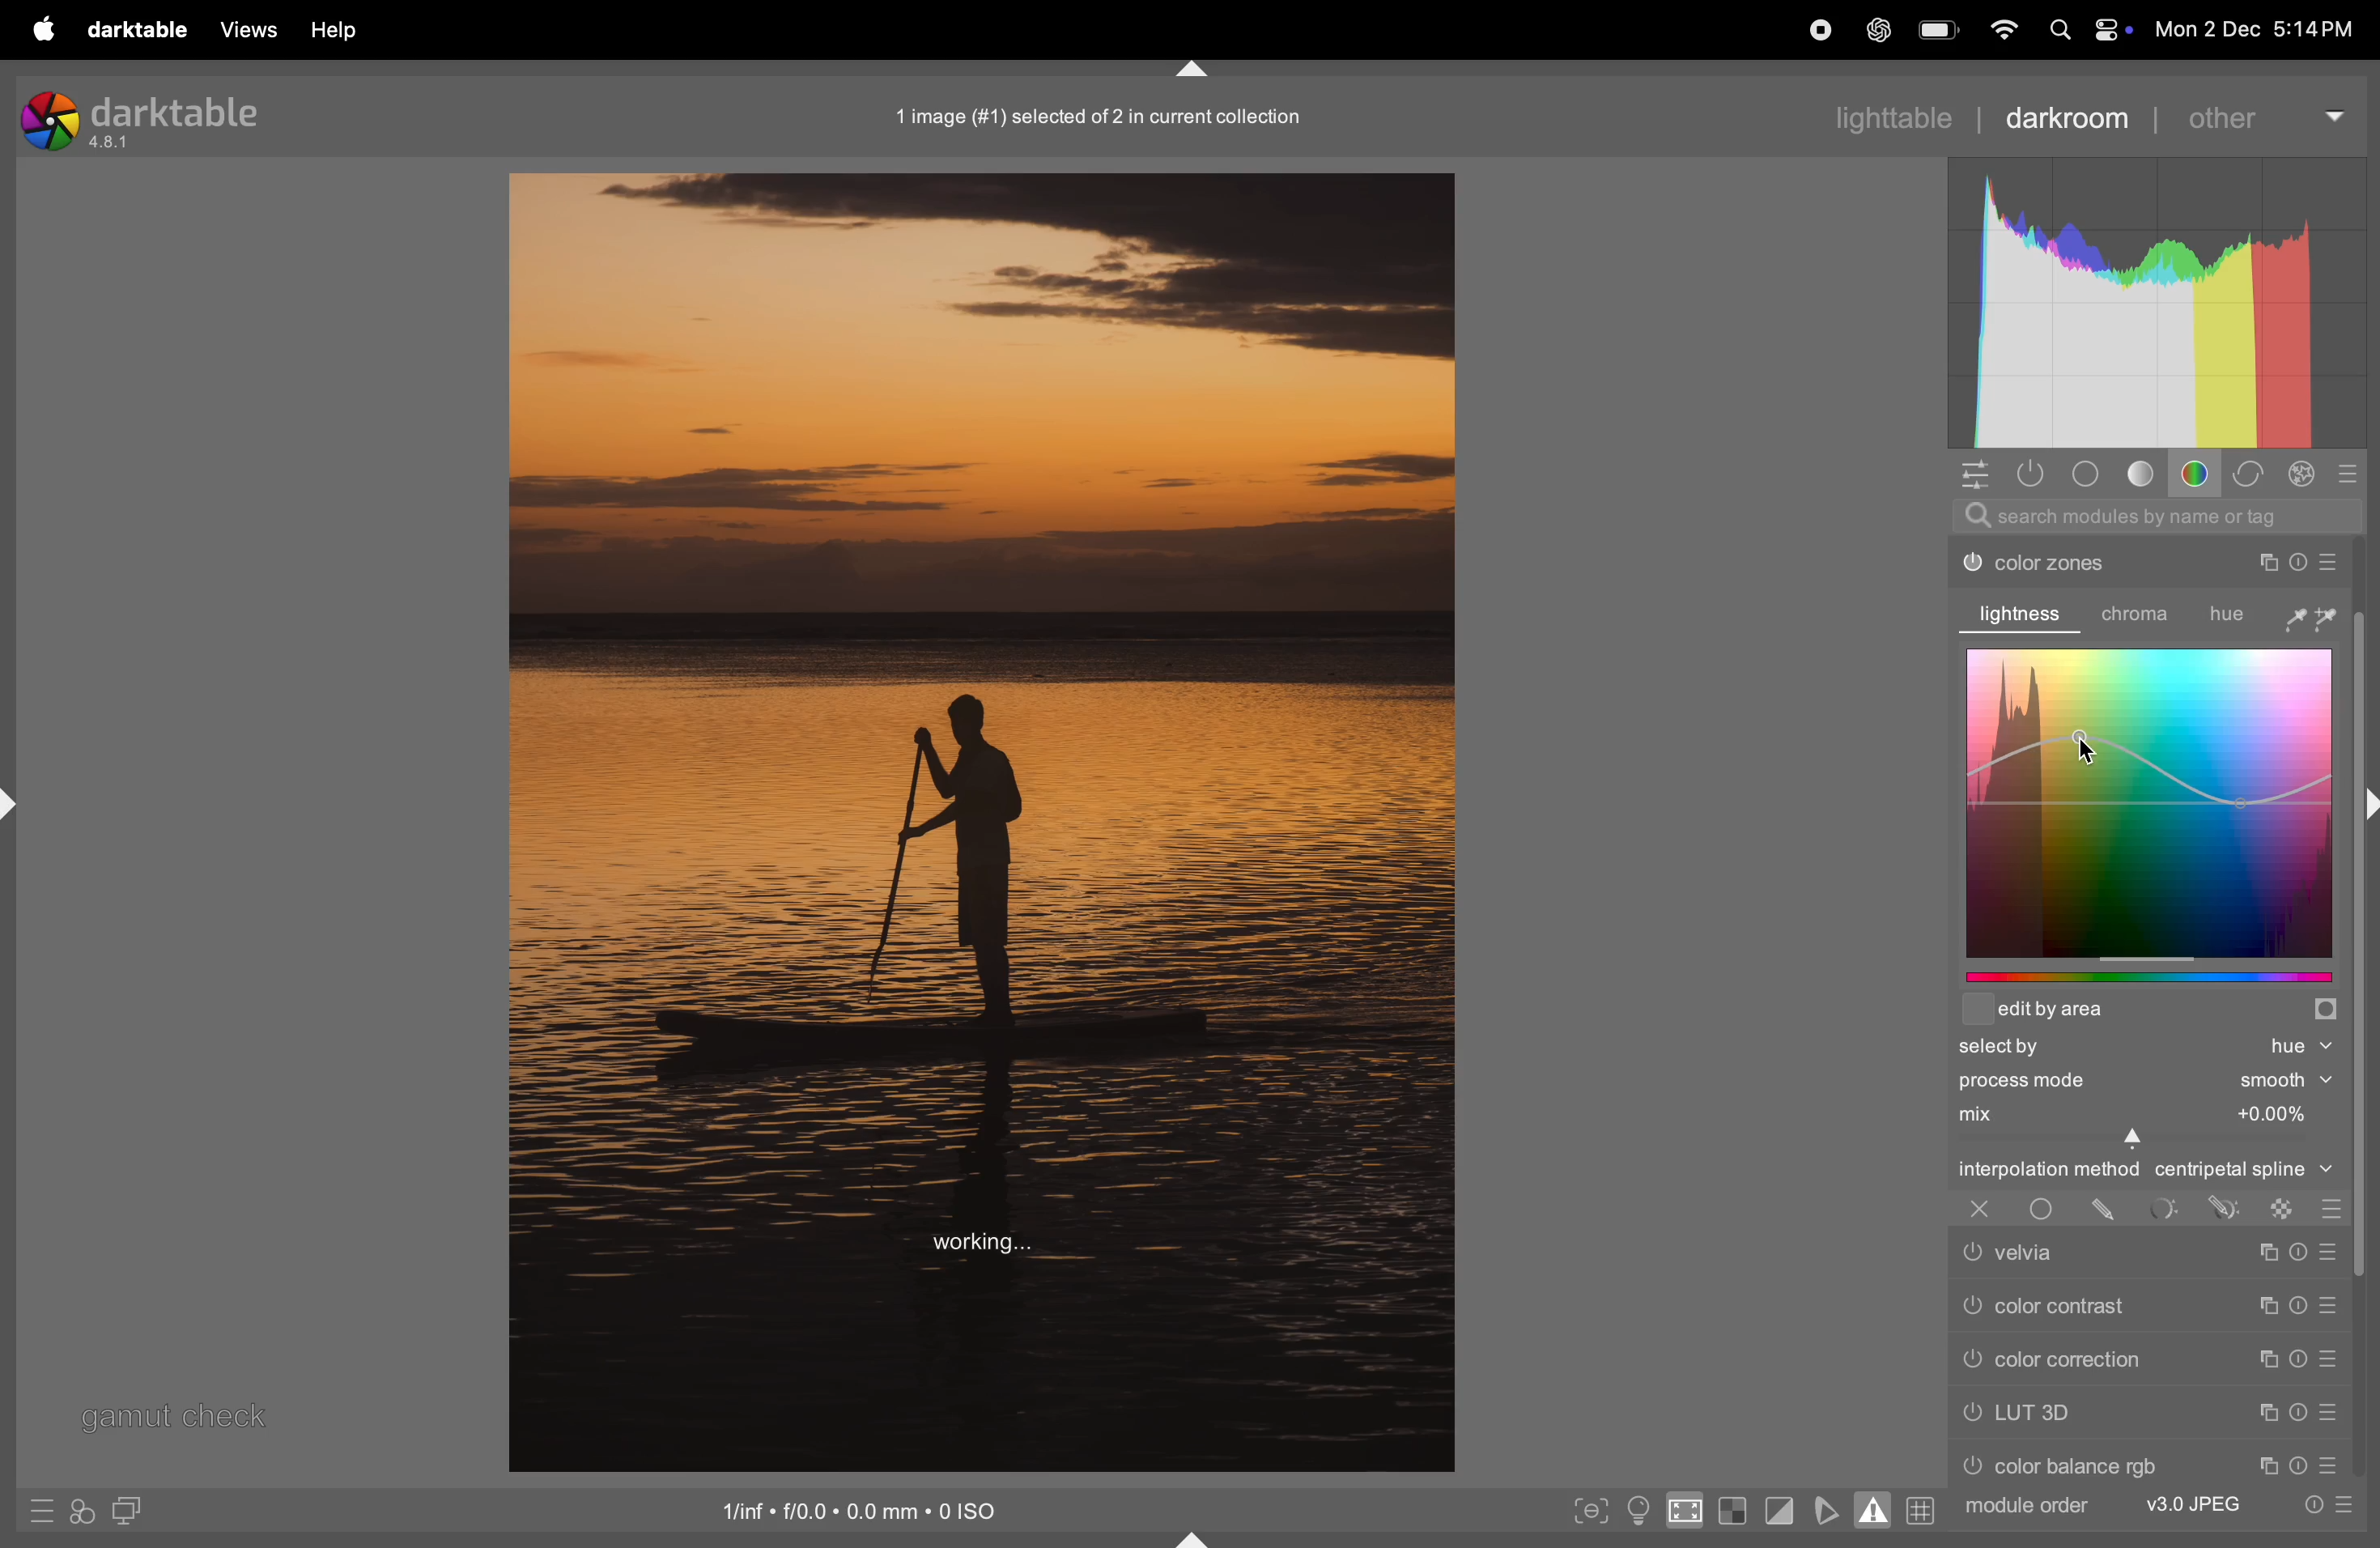 The image size is (2380, 1548). I want to click on , so click(1982, 1206).